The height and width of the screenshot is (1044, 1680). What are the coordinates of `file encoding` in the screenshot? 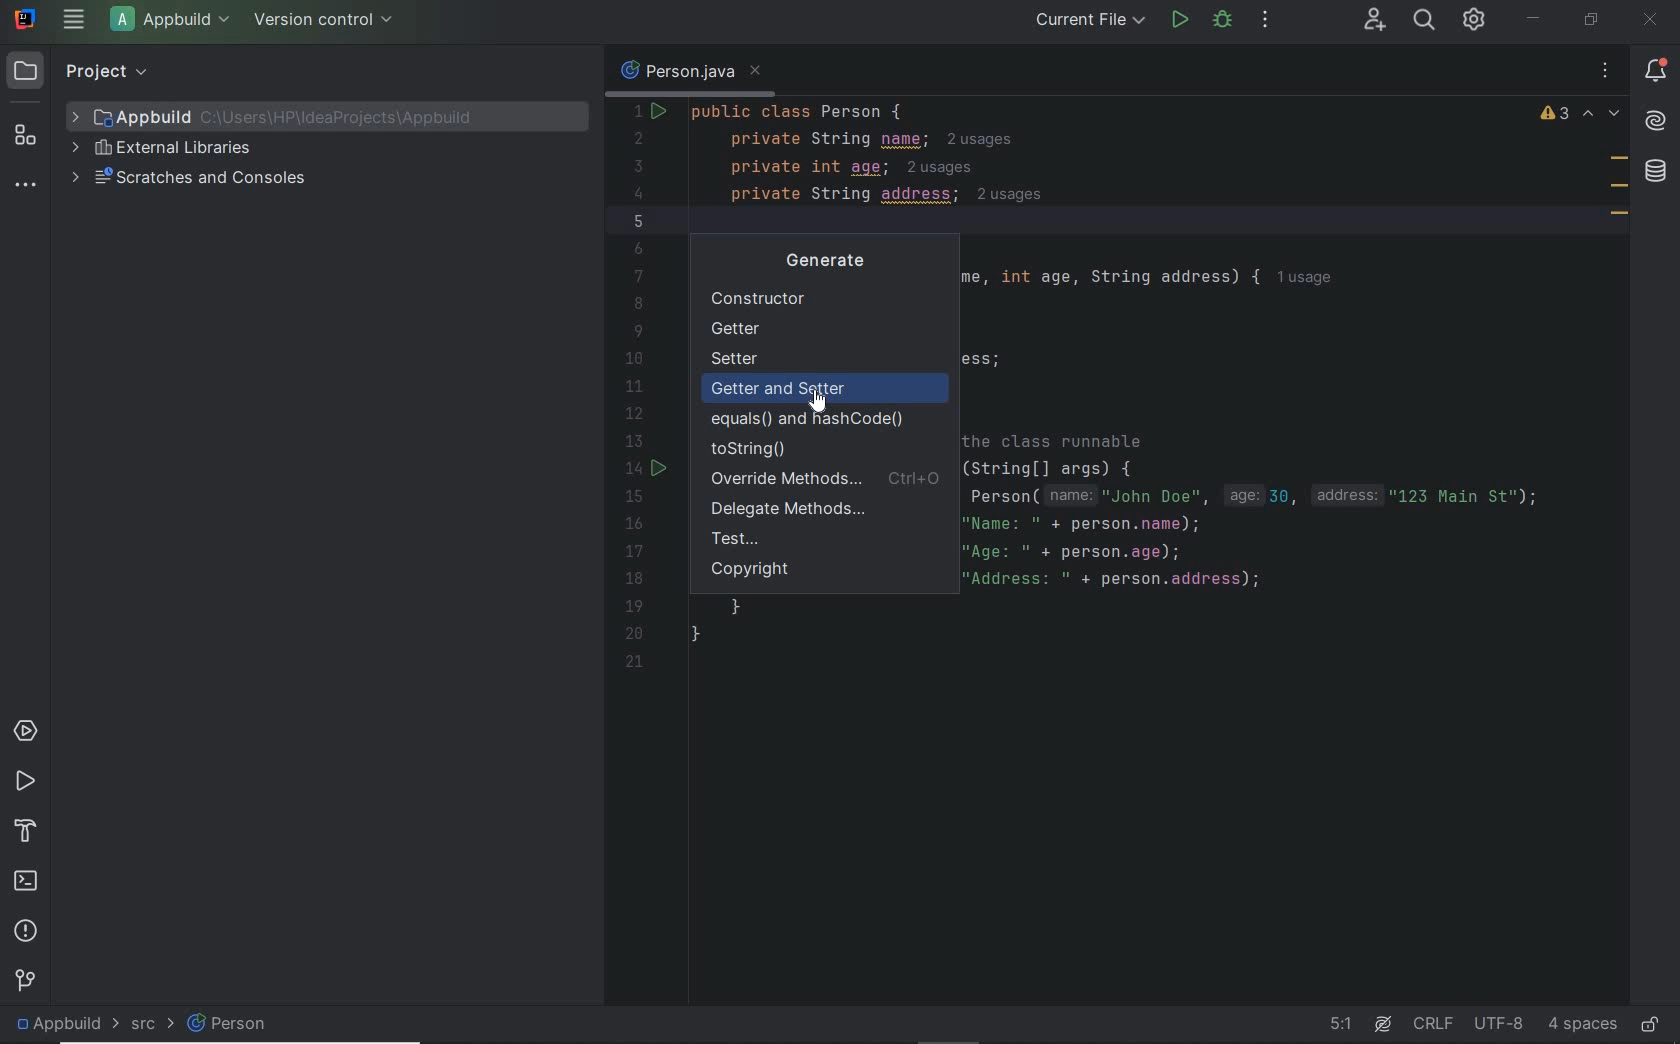 It's located at (1500, 1024).